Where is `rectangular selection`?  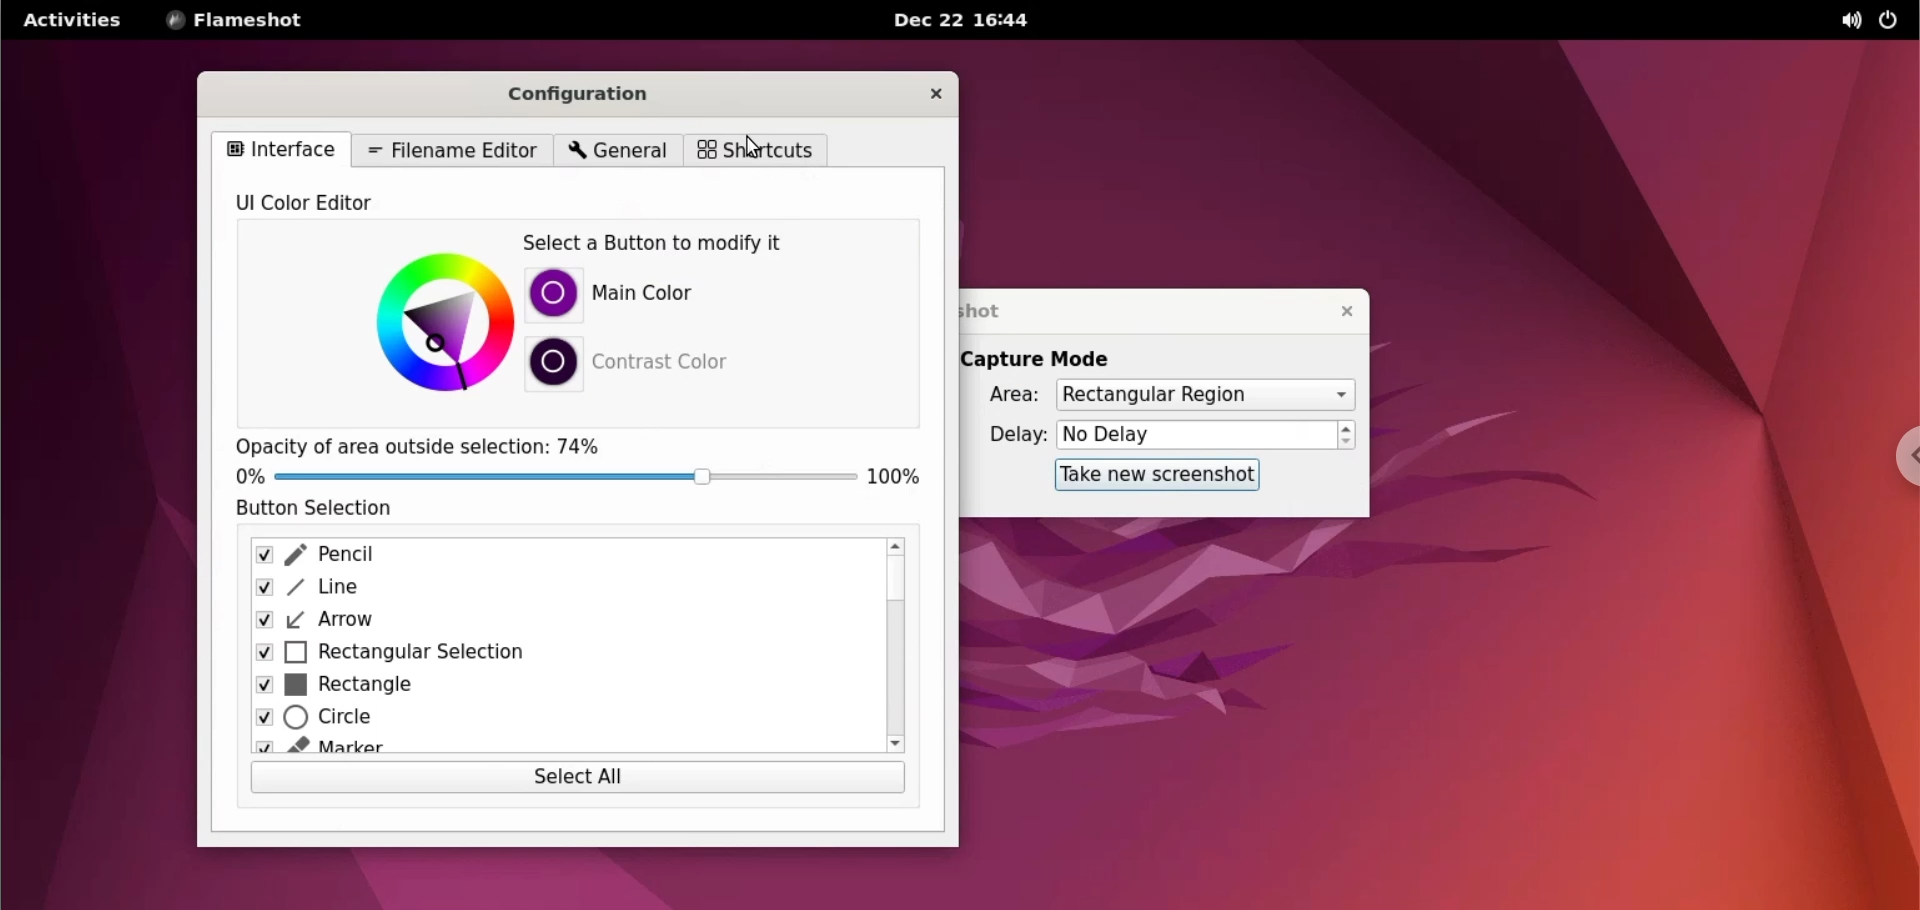
rectangular selection is located at coordinates (555, 654).